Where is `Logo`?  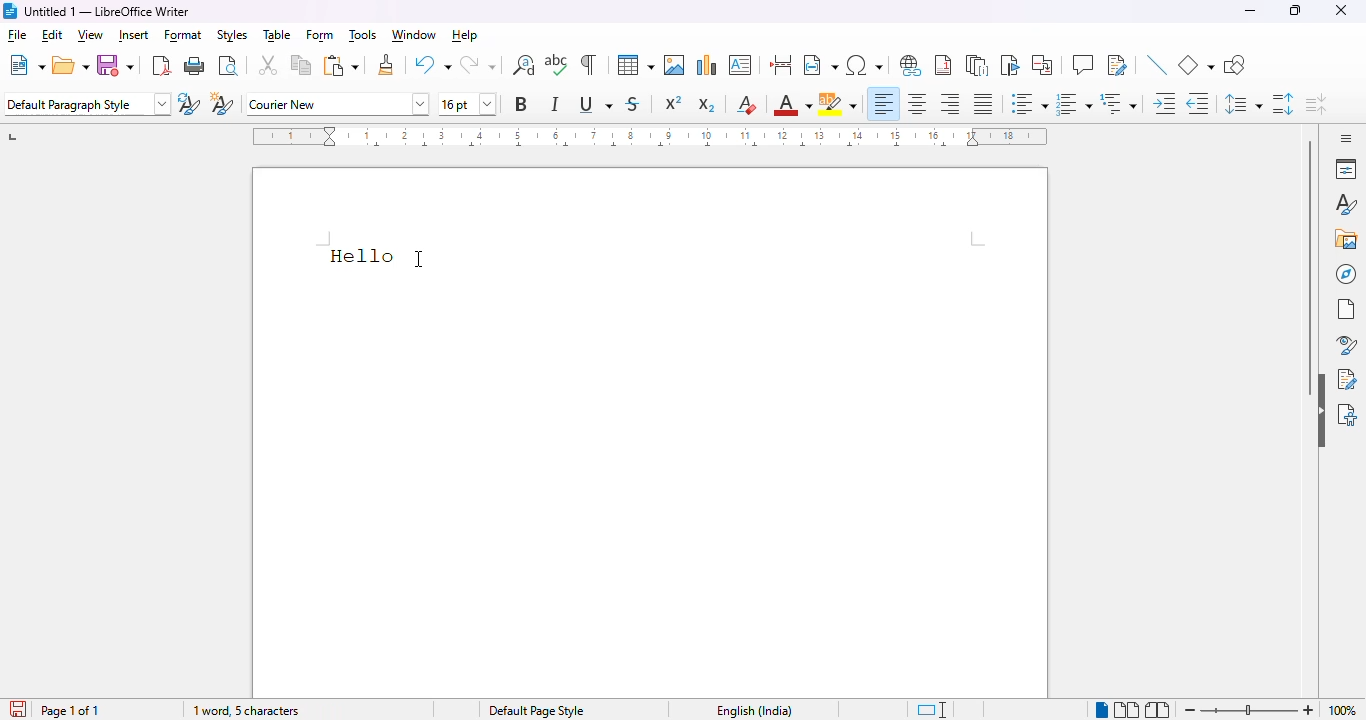 Logo is located at coordinates (9, 11).